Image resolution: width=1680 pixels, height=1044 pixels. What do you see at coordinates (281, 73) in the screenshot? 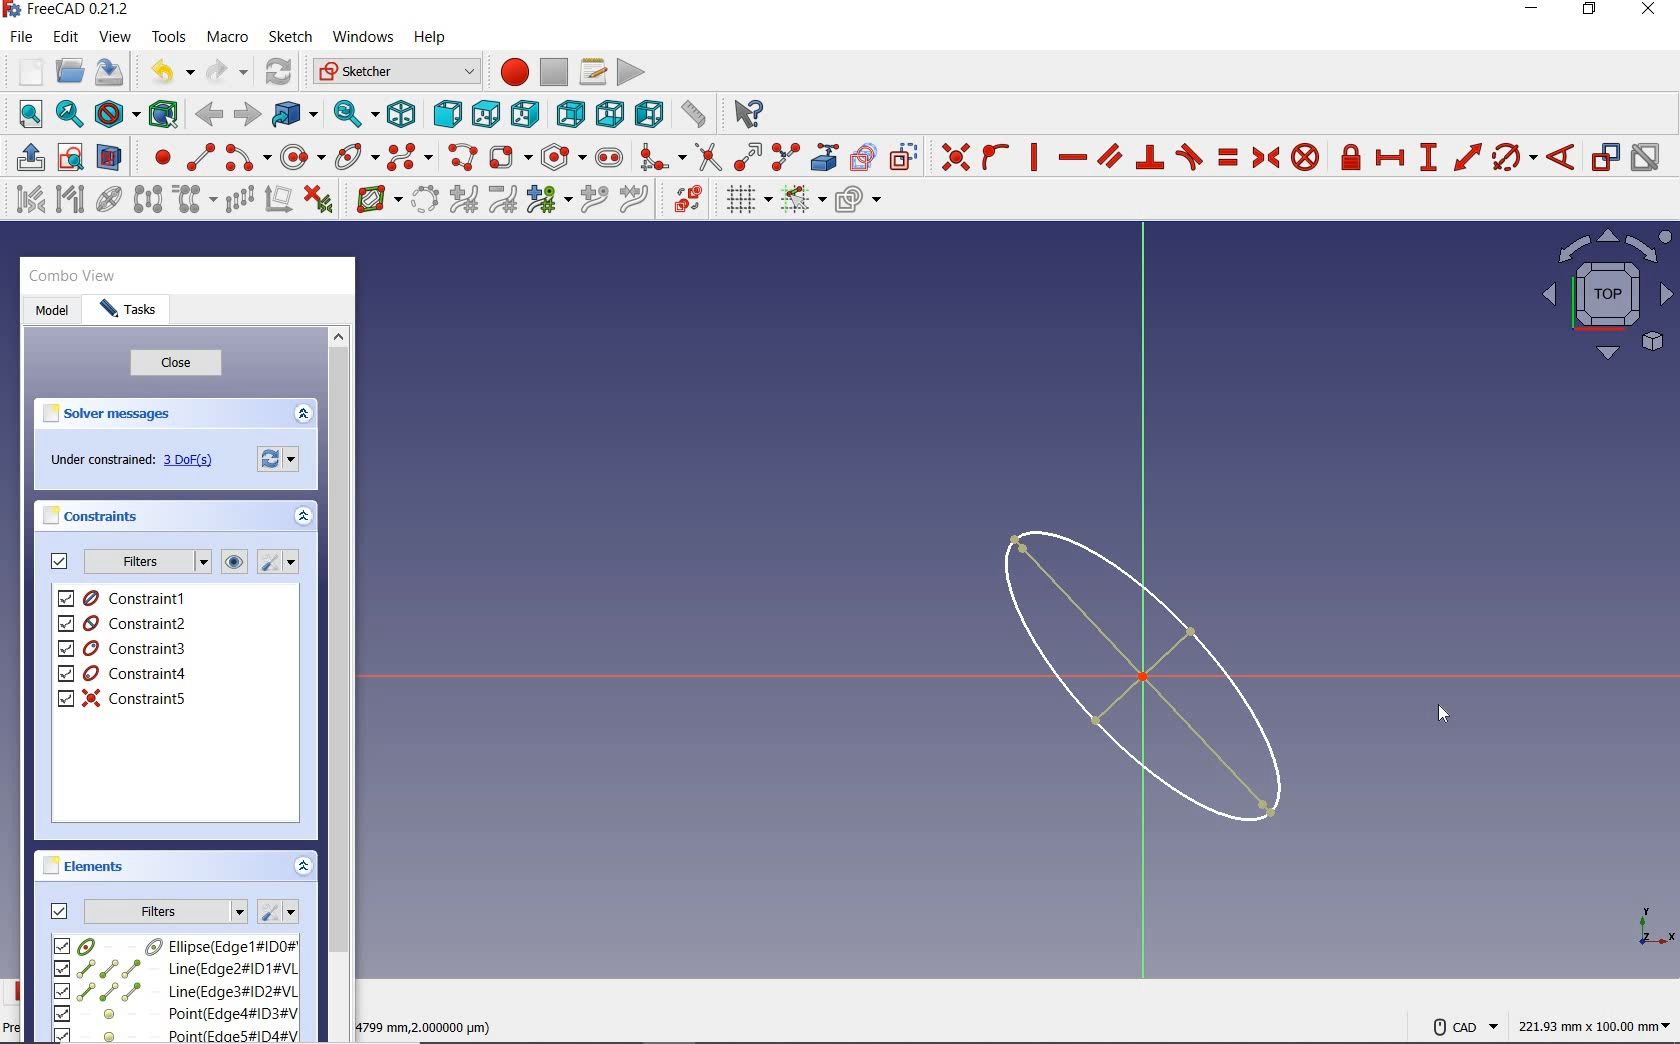
I see `refresh` at bounding box center [281, 73].